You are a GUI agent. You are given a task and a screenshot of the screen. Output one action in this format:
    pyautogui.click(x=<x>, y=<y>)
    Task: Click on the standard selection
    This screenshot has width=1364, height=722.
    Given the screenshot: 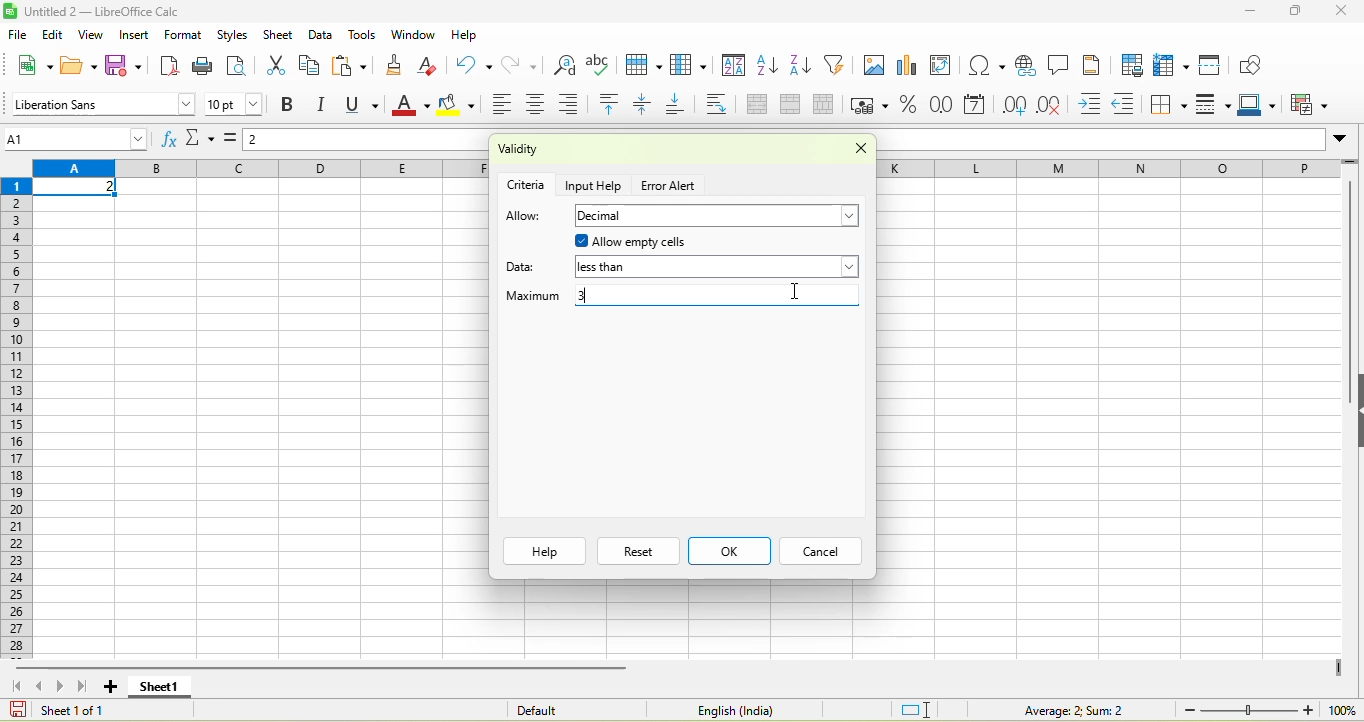 What is the action you would take?
    pyautogui.click(x=917, y=708)
    